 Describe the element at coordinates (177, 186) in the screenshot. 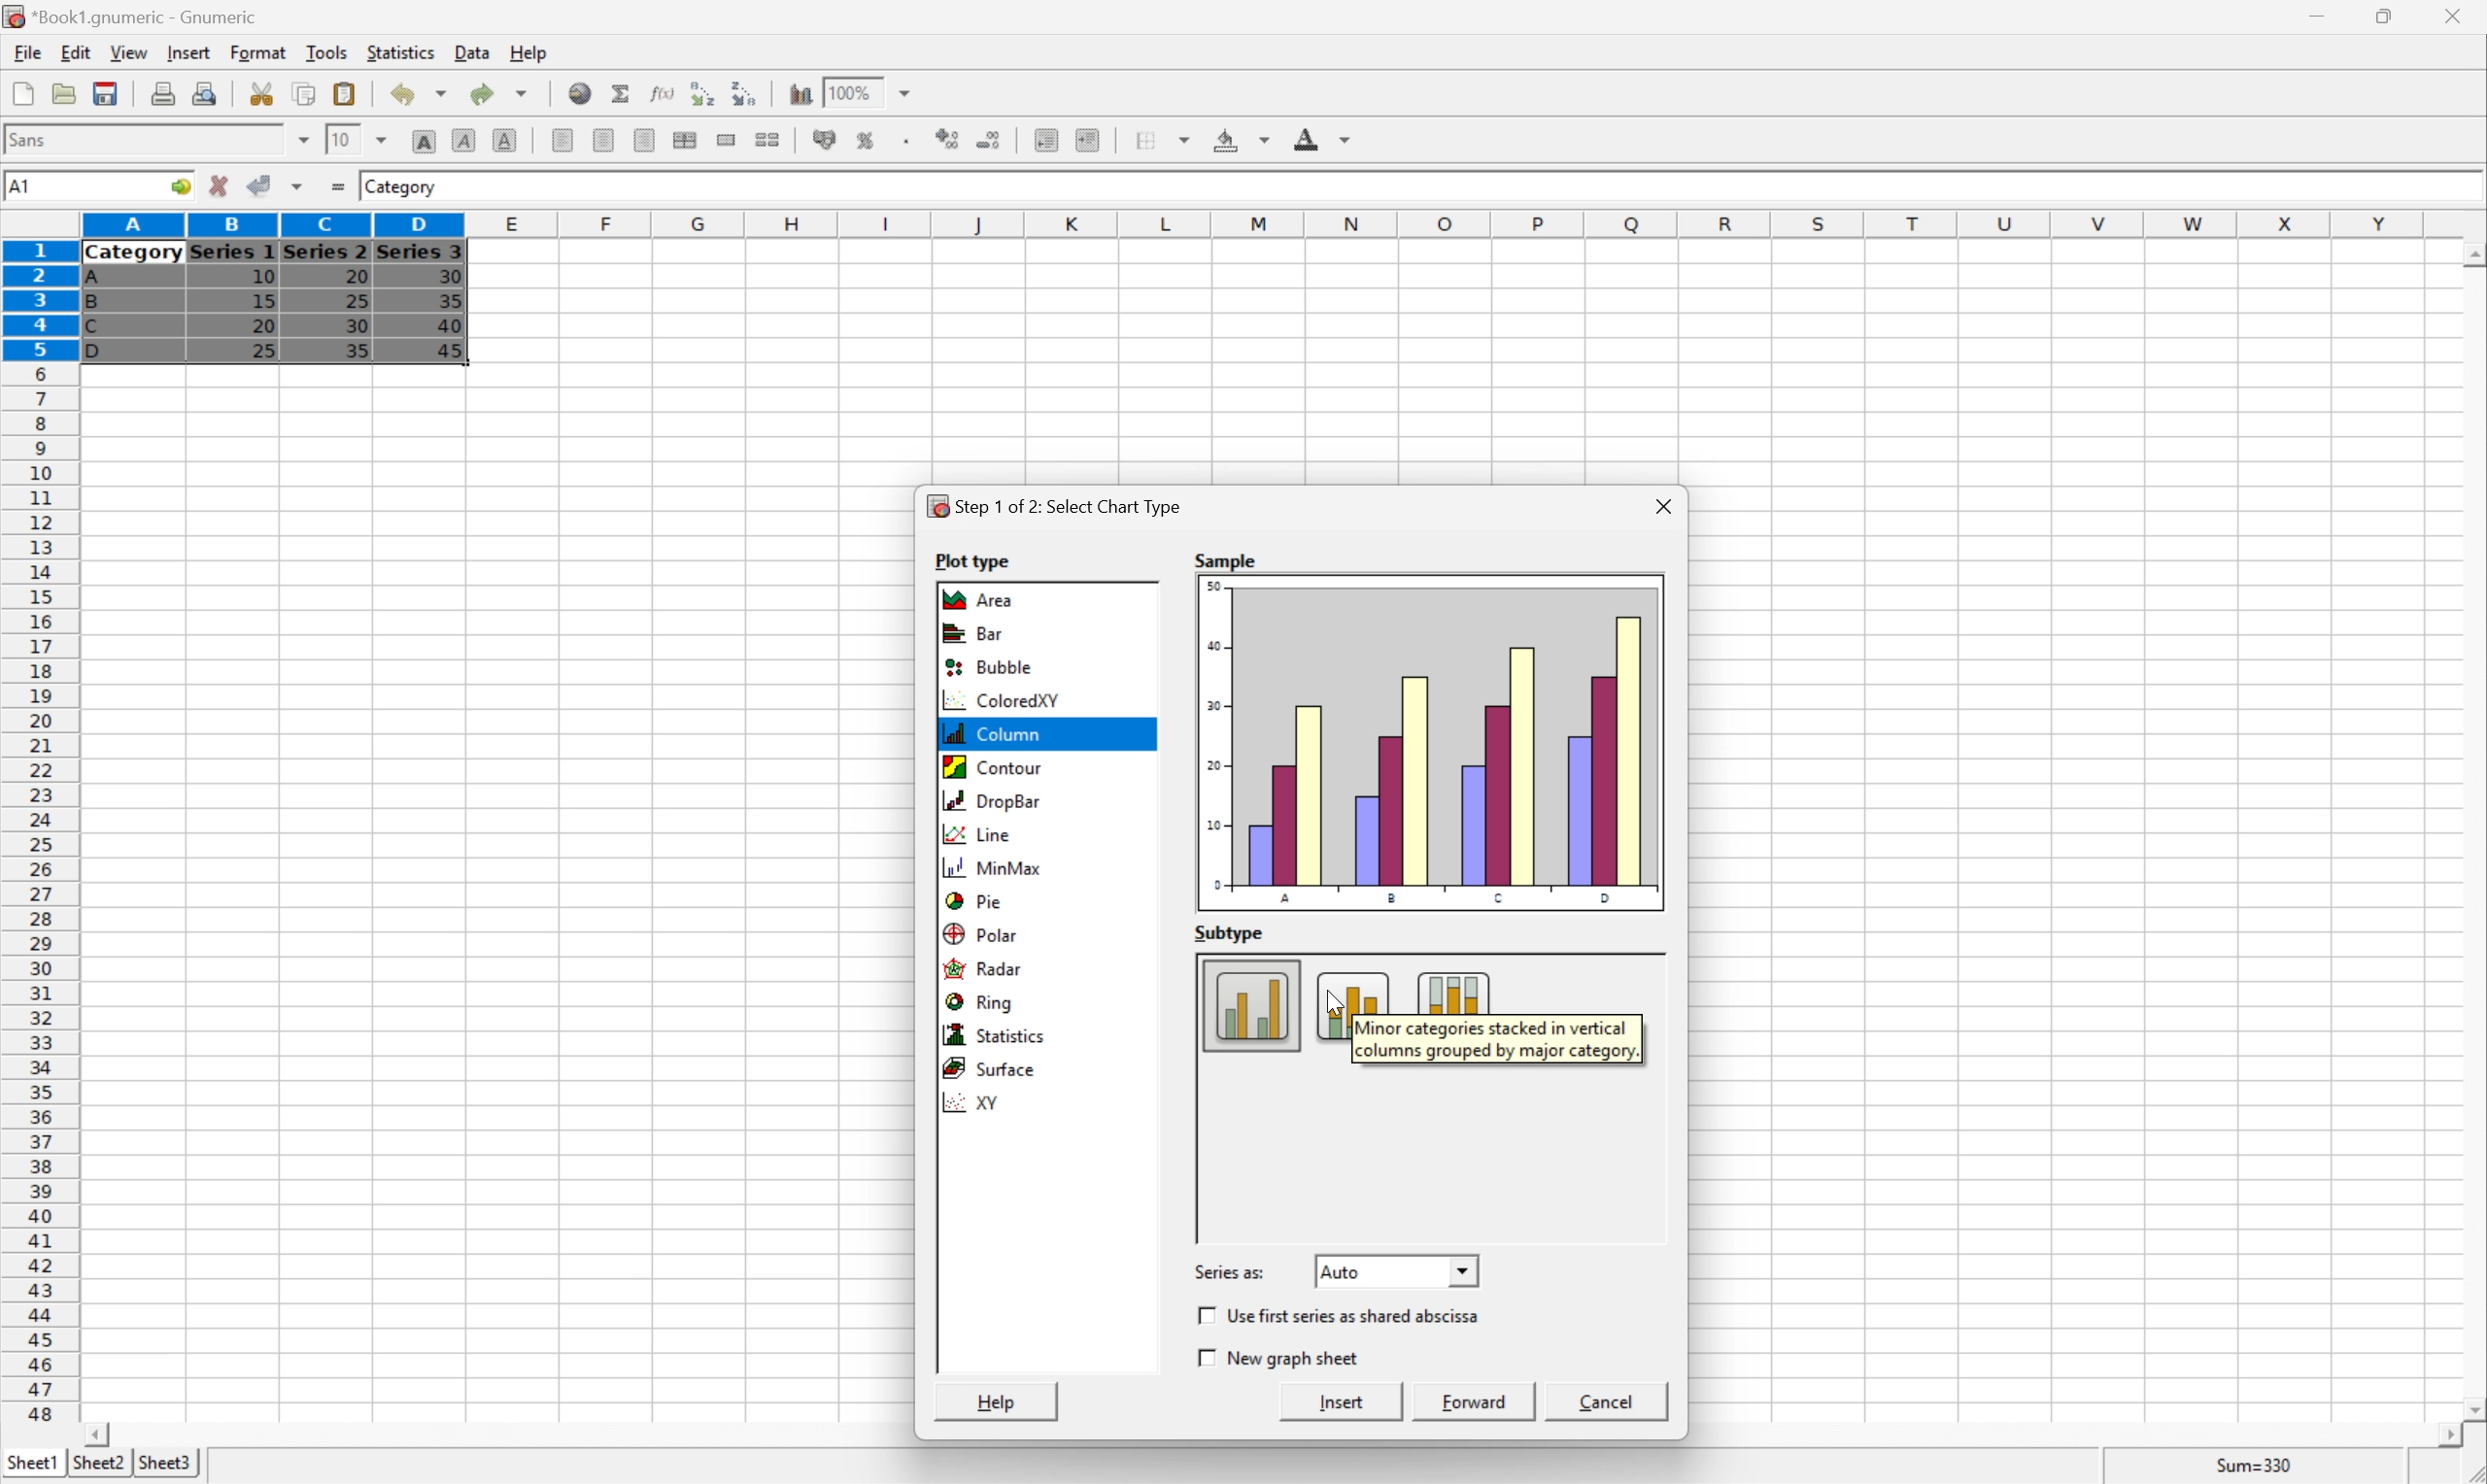

I see `Go to` at that location.